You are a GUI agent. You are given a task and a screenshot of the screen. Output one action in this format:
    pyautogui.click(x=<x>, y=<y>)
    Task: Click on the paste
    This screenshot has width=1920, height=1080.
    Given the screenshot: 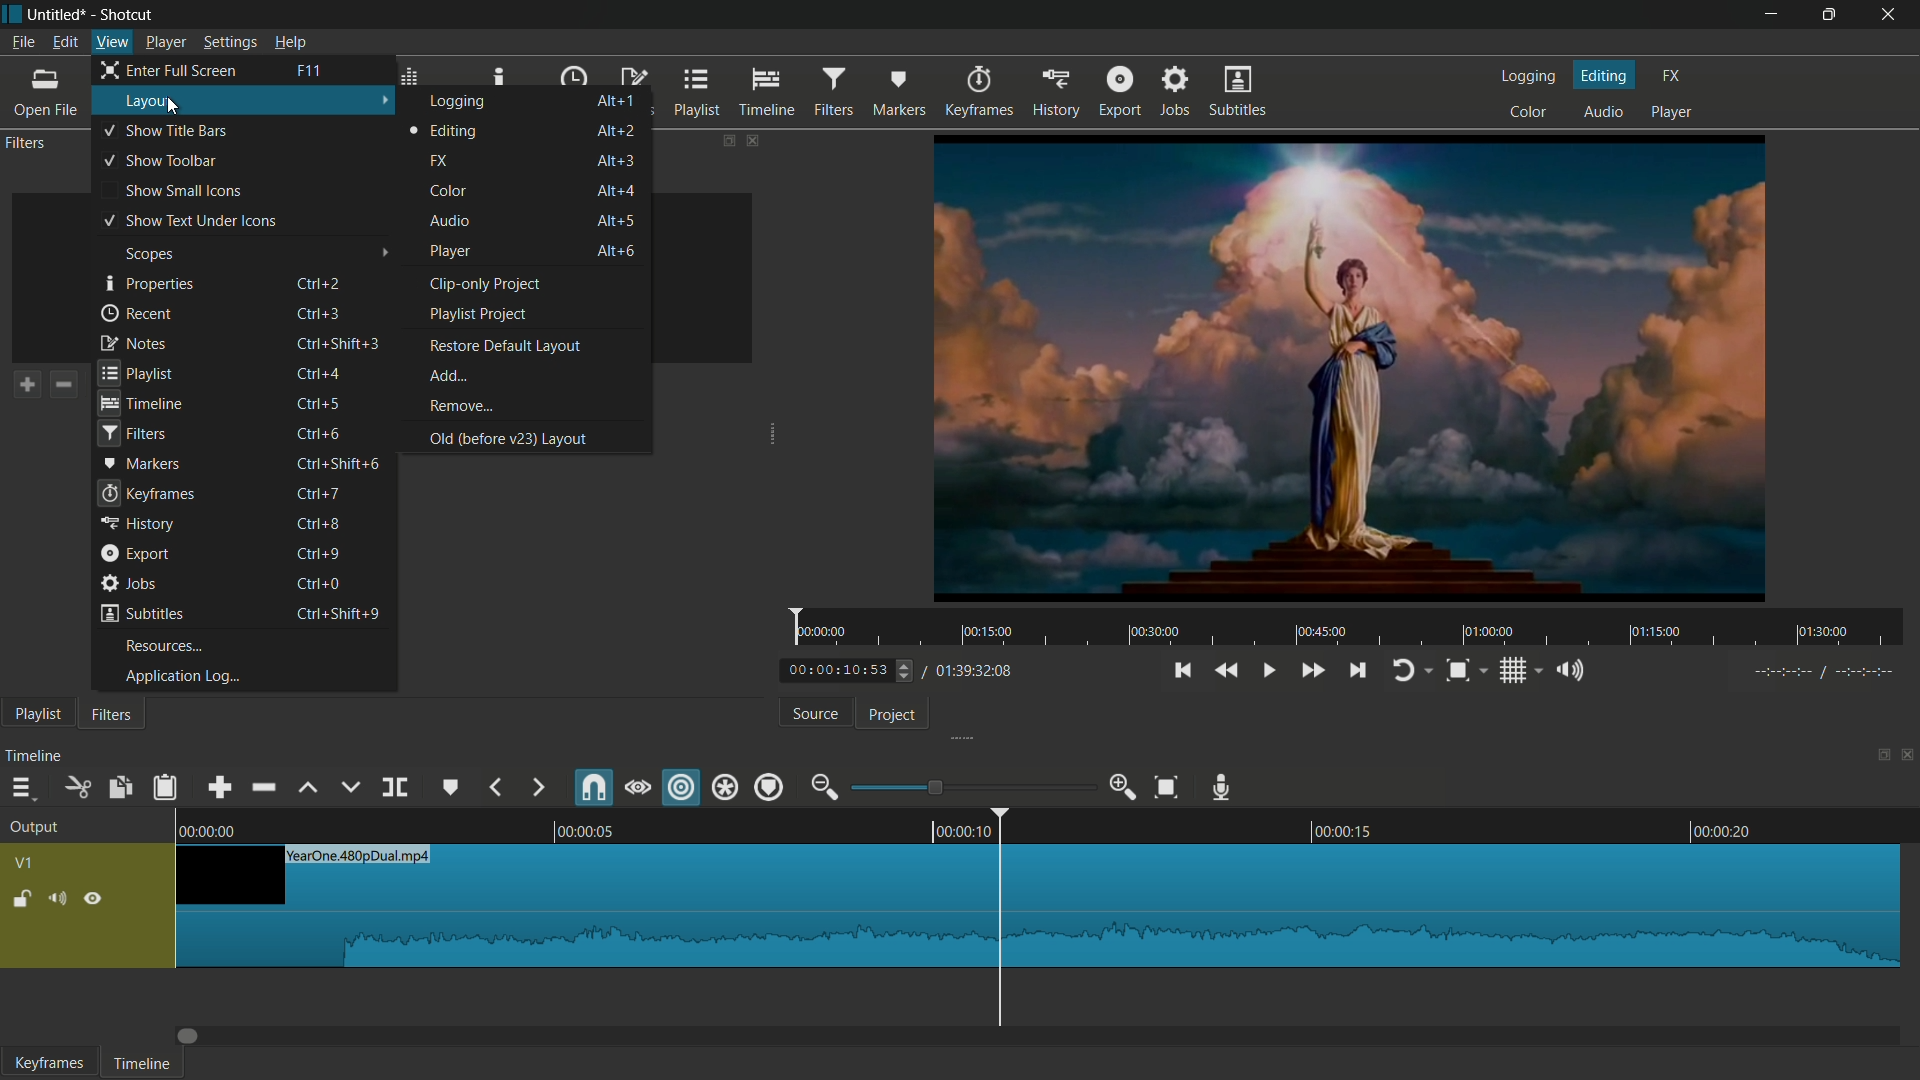 What is the action you would take?
    pyautogui.click(x=164, y=786)
    